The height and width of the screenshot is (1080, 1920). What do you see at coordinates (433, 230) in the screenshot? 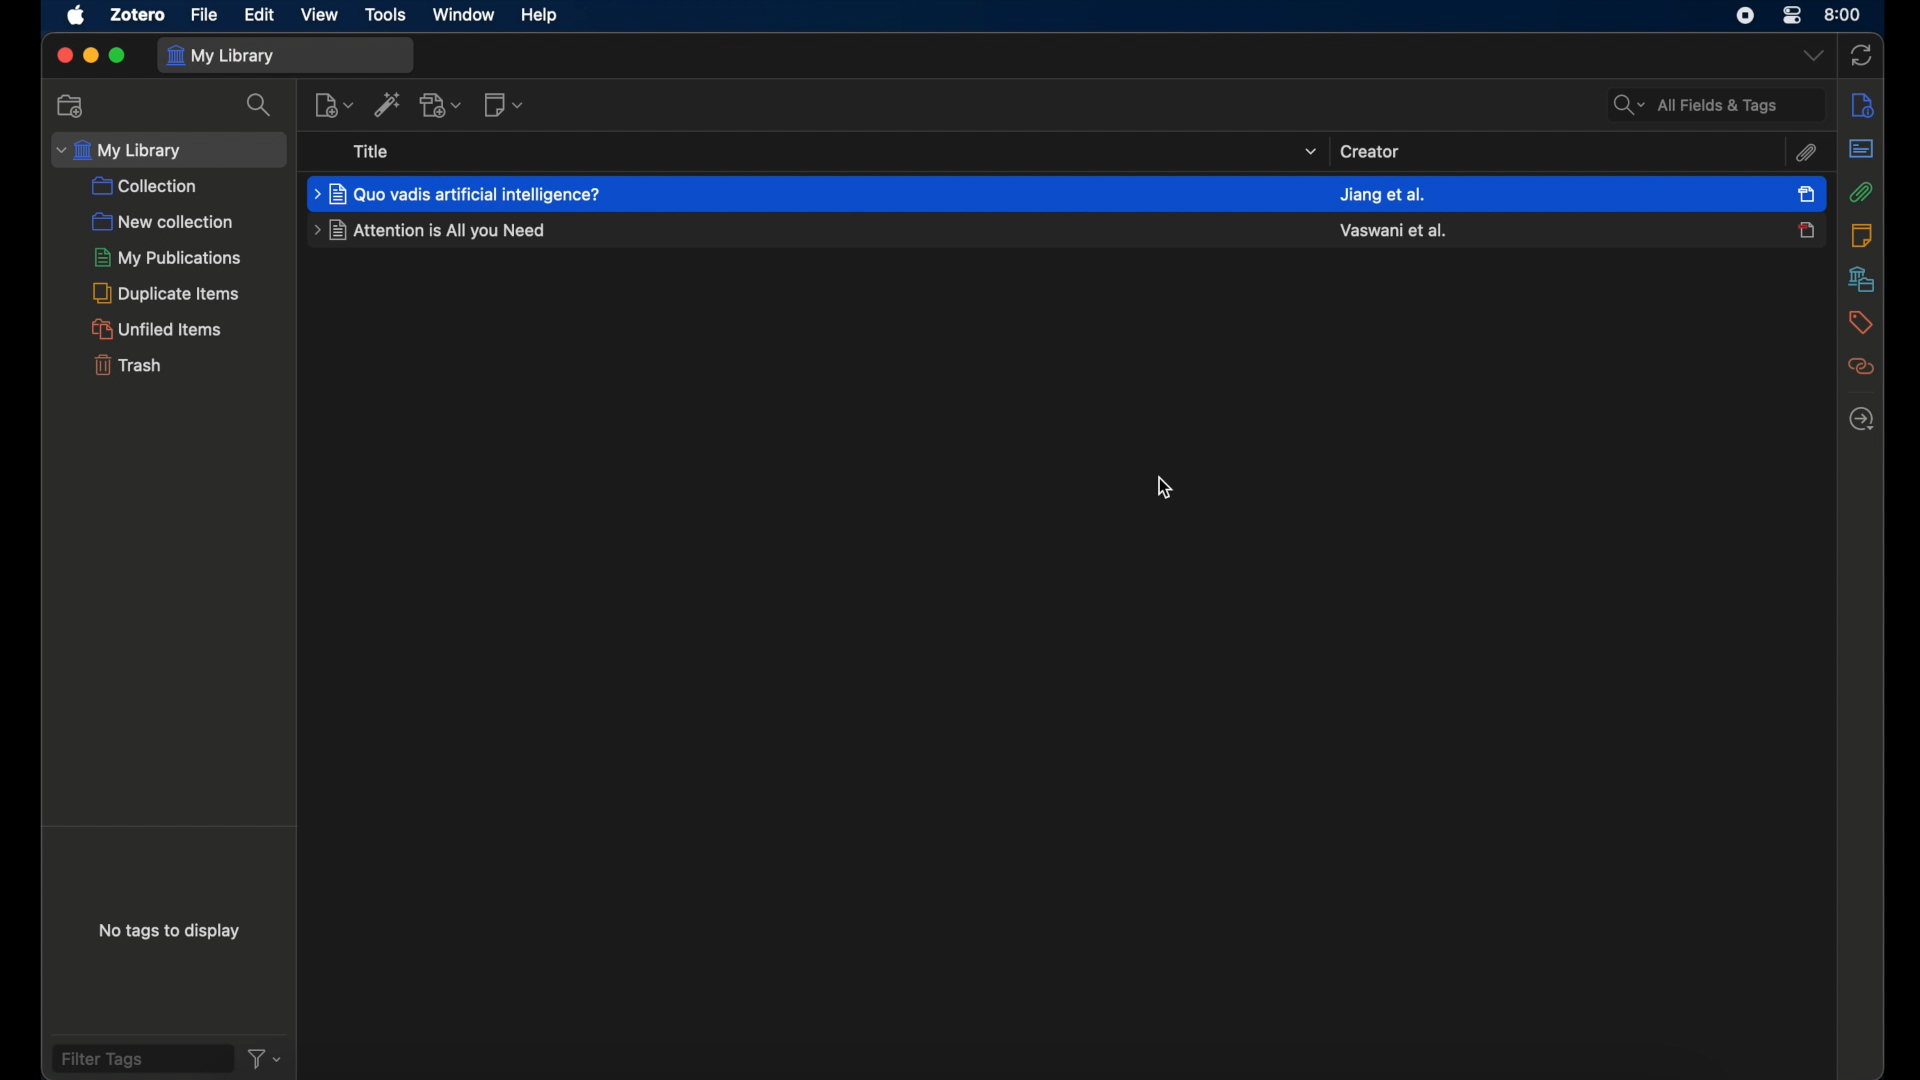
I see `item title` at bounding box center [433, 230].